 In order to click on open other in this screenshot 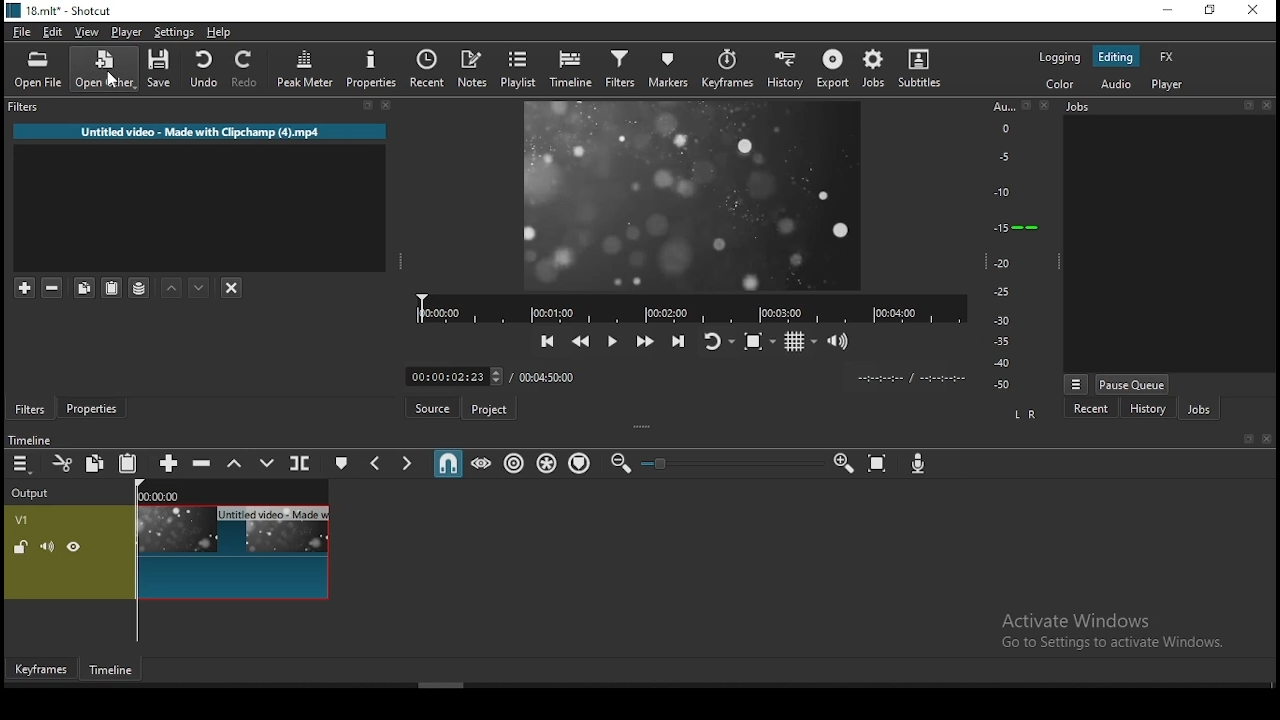, I will do `click(104, 69)`.